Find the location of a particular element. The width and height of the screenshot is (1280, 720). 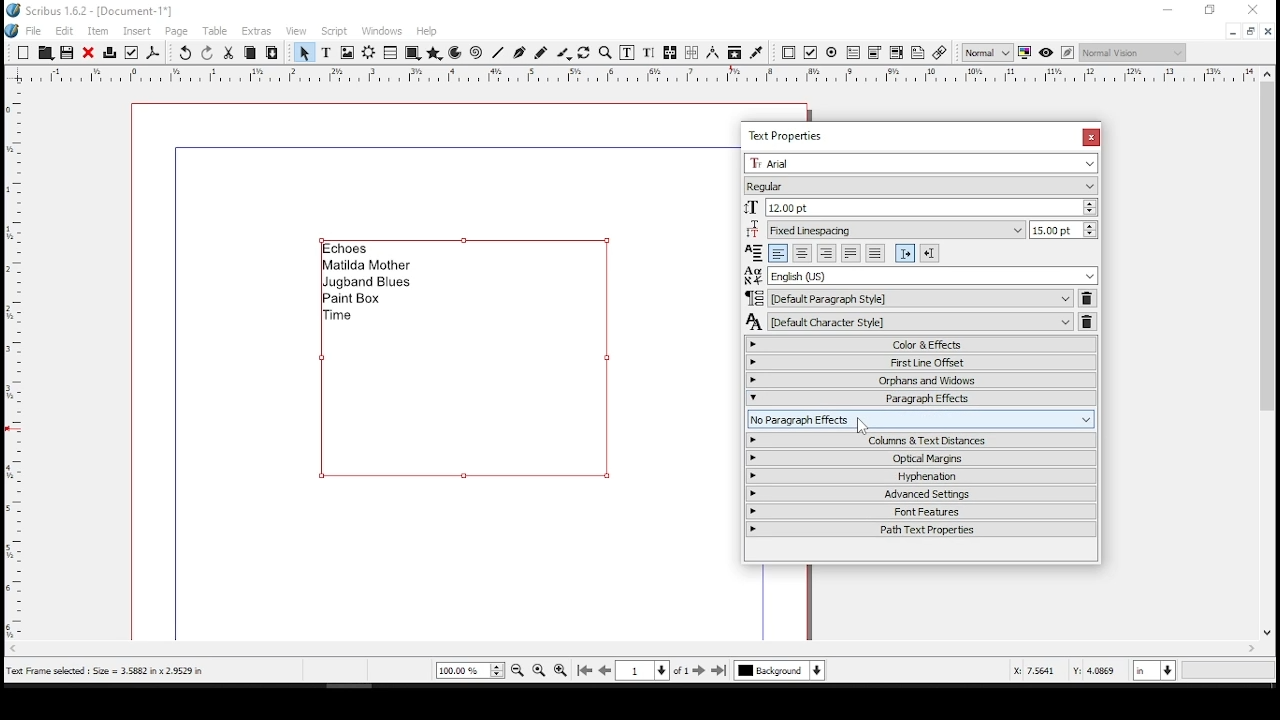

align text center is located at coordinates (802, 253).